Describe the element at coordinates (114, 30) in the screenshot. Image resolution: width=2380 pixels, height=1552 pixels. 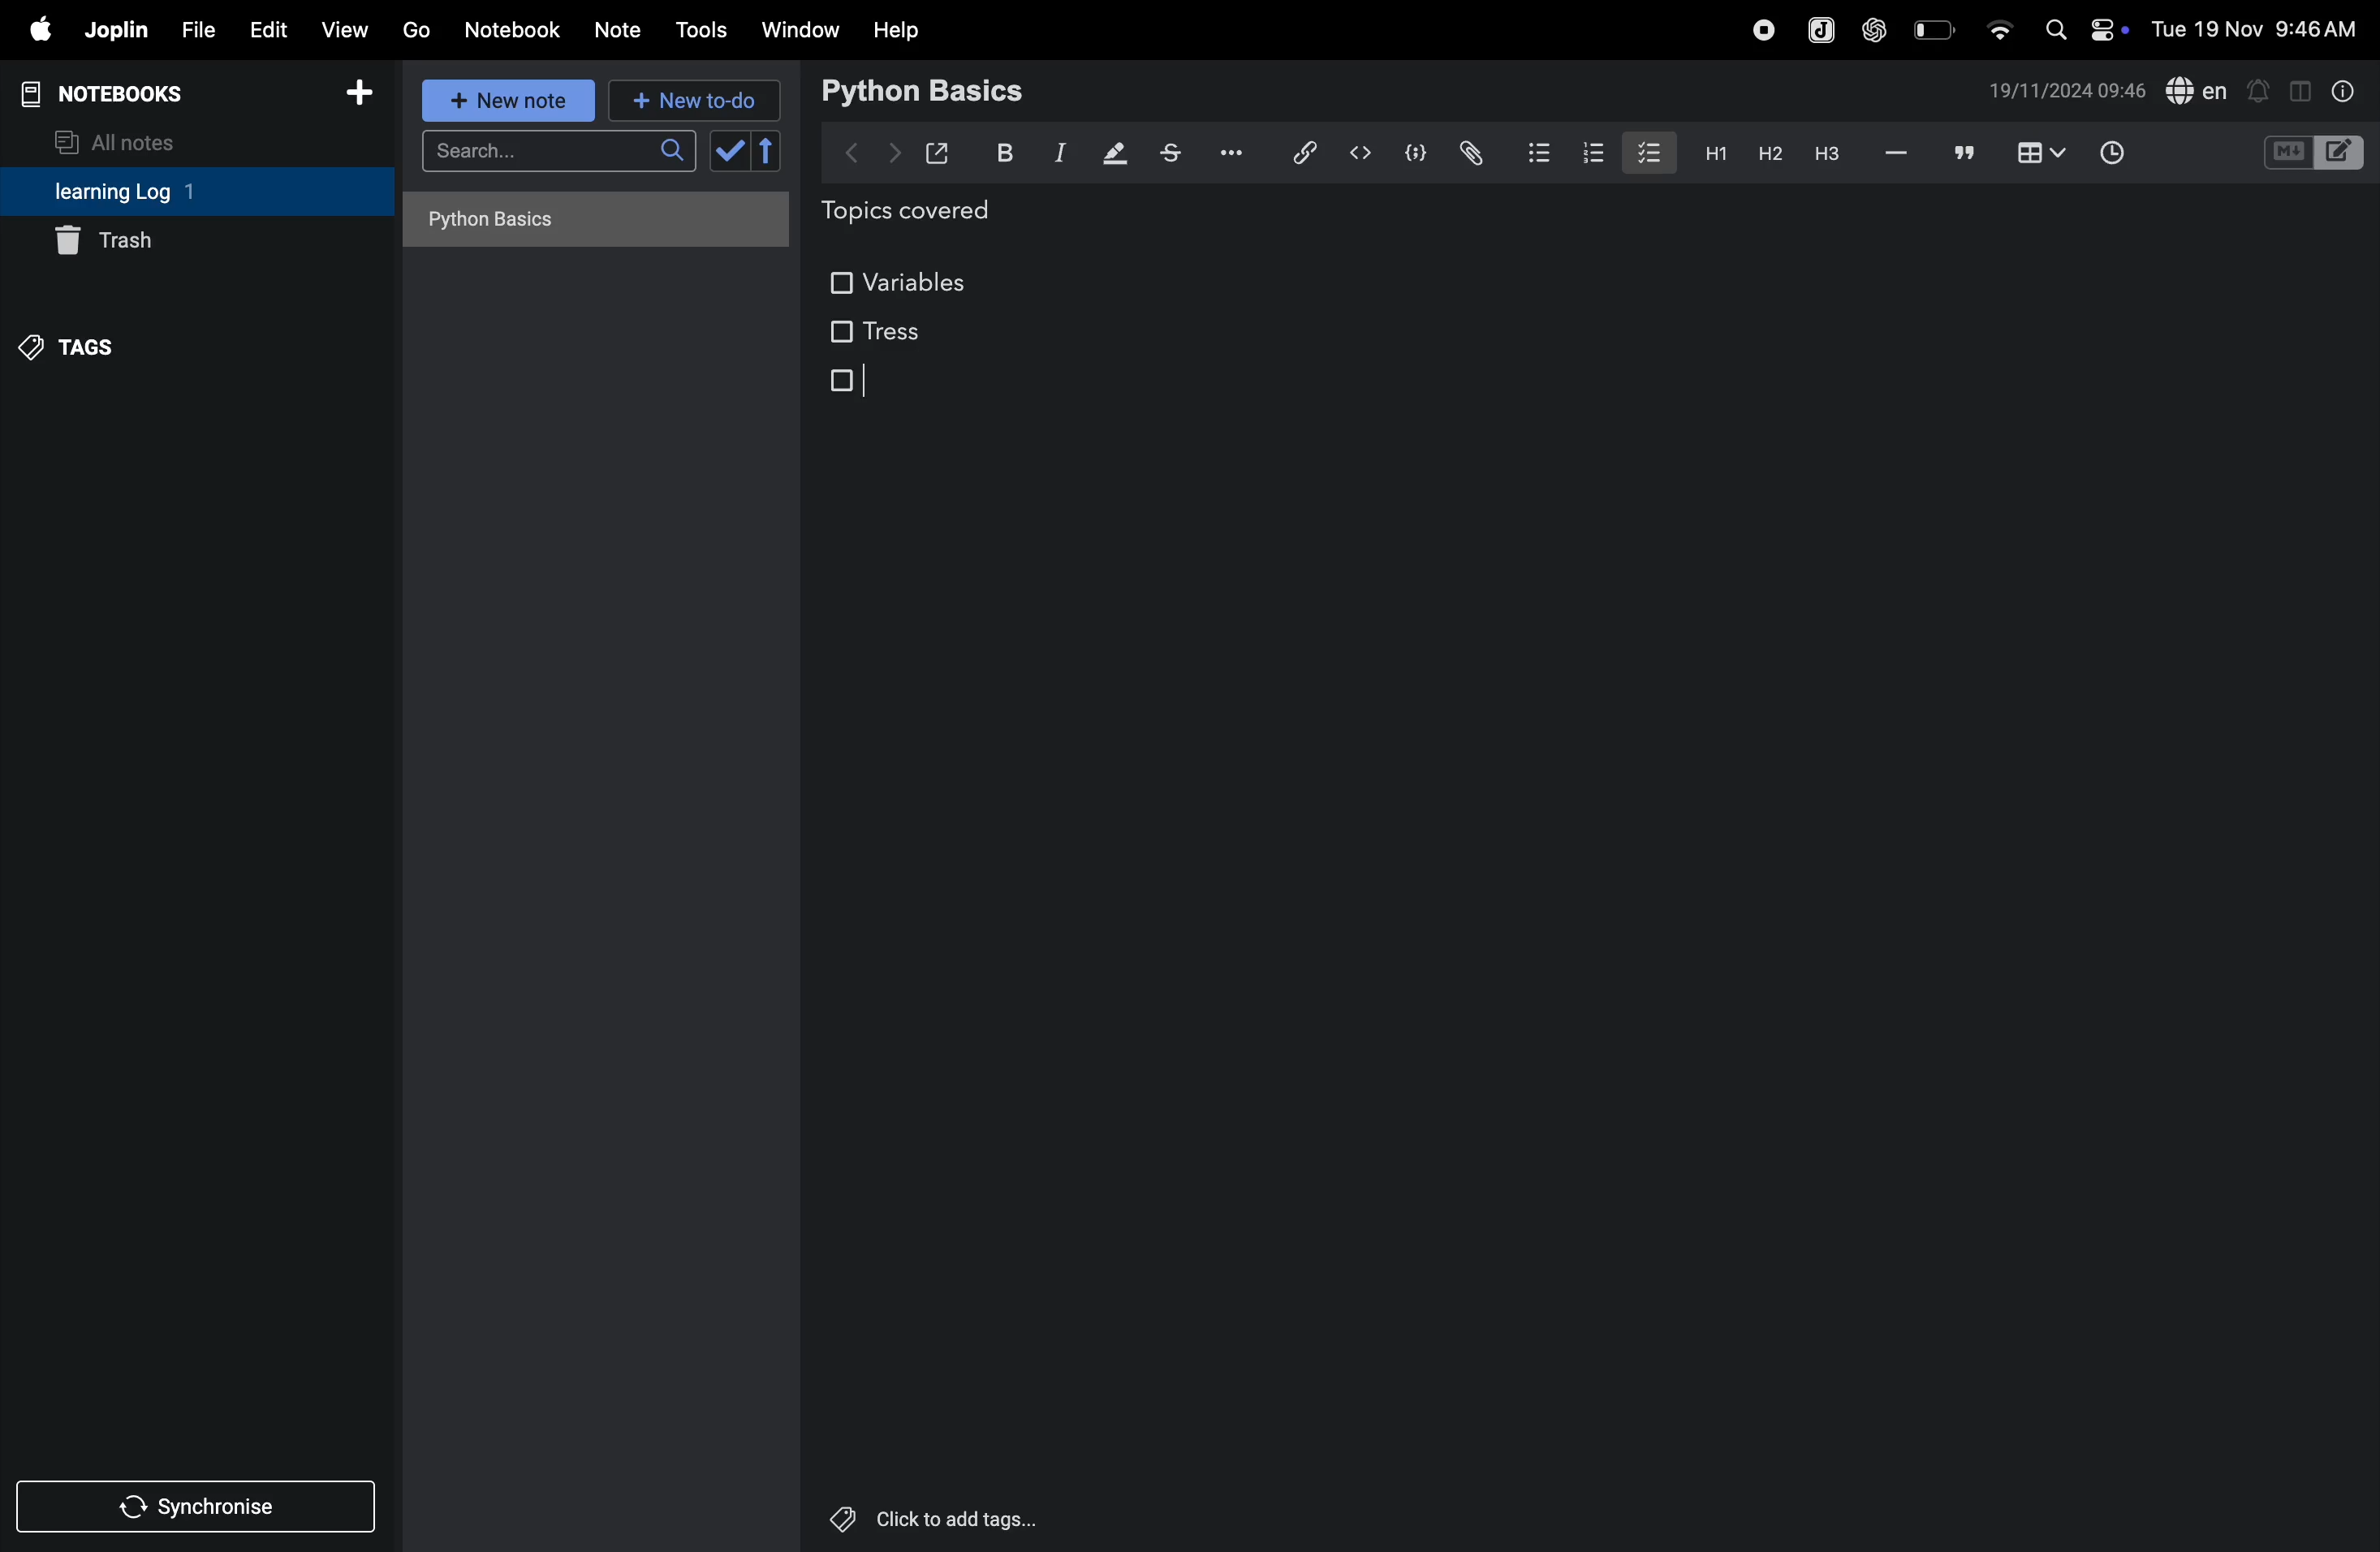
I see `joplin` at that location.